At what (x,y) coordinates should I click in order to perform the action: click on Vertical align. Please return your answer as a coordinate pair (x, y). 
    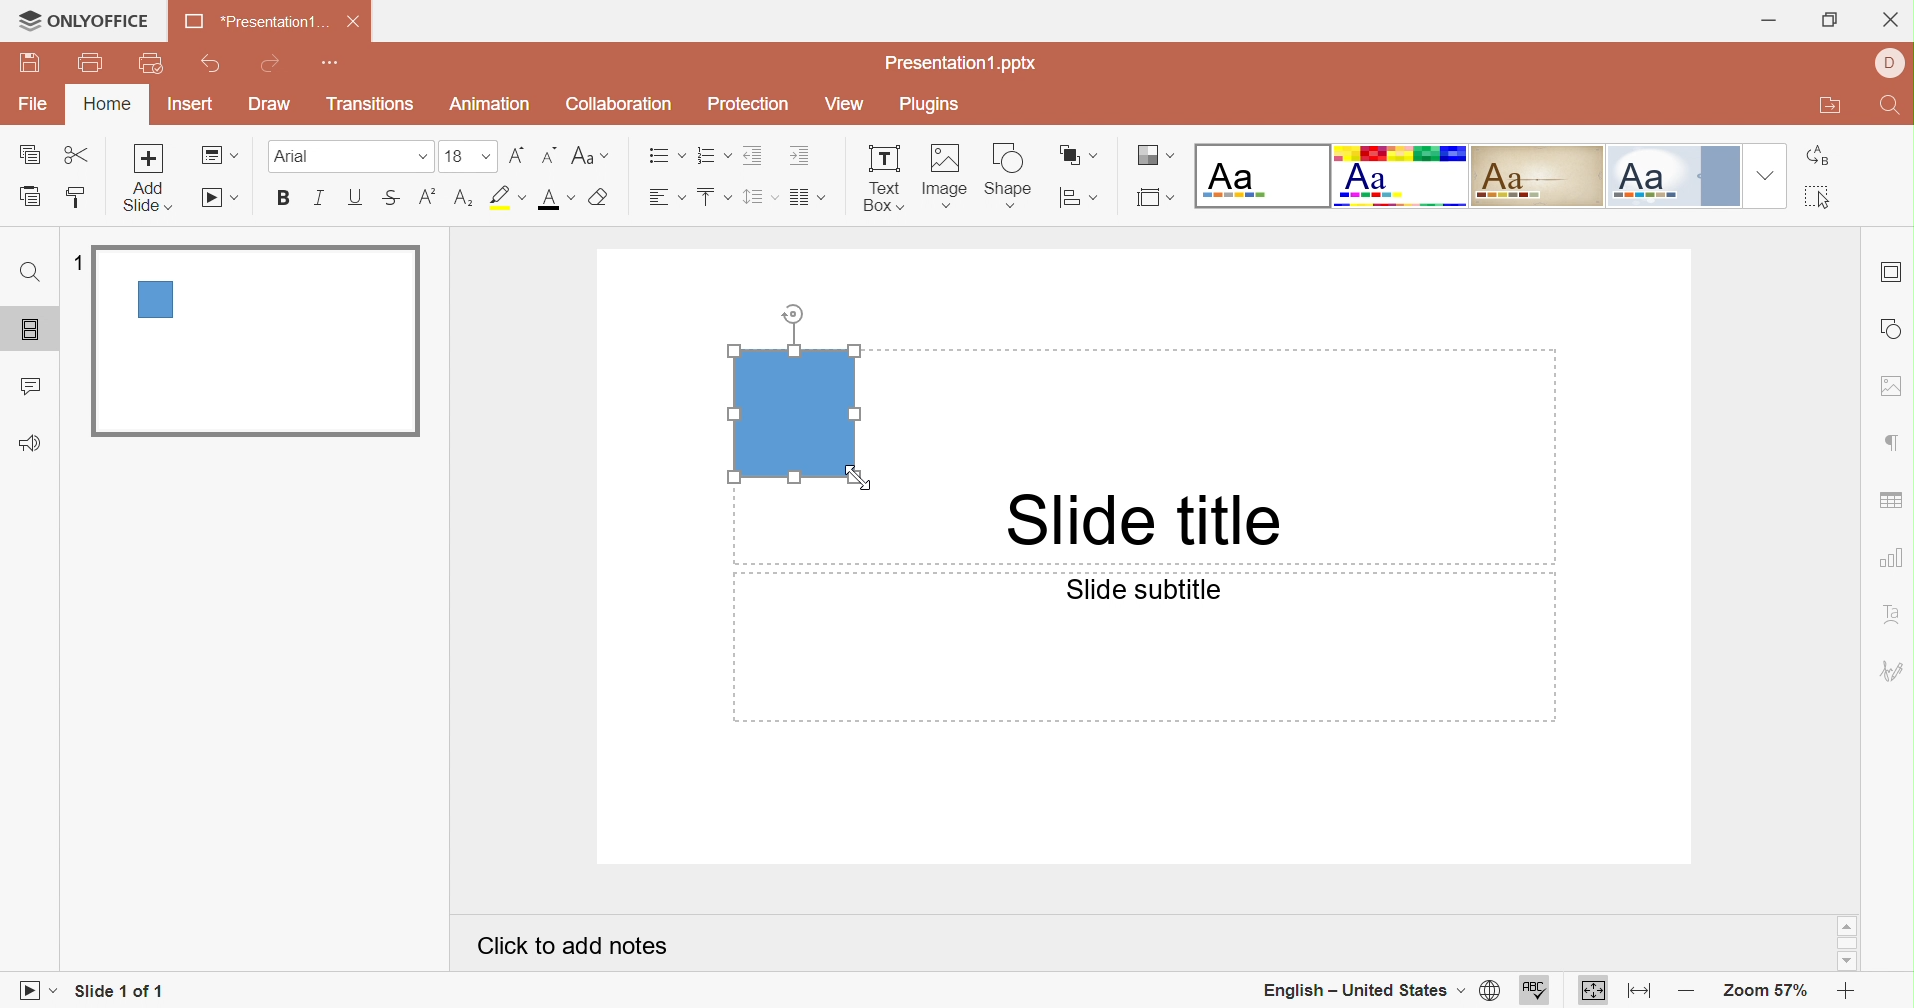
    Looking at the image, I should click on (714, 197).